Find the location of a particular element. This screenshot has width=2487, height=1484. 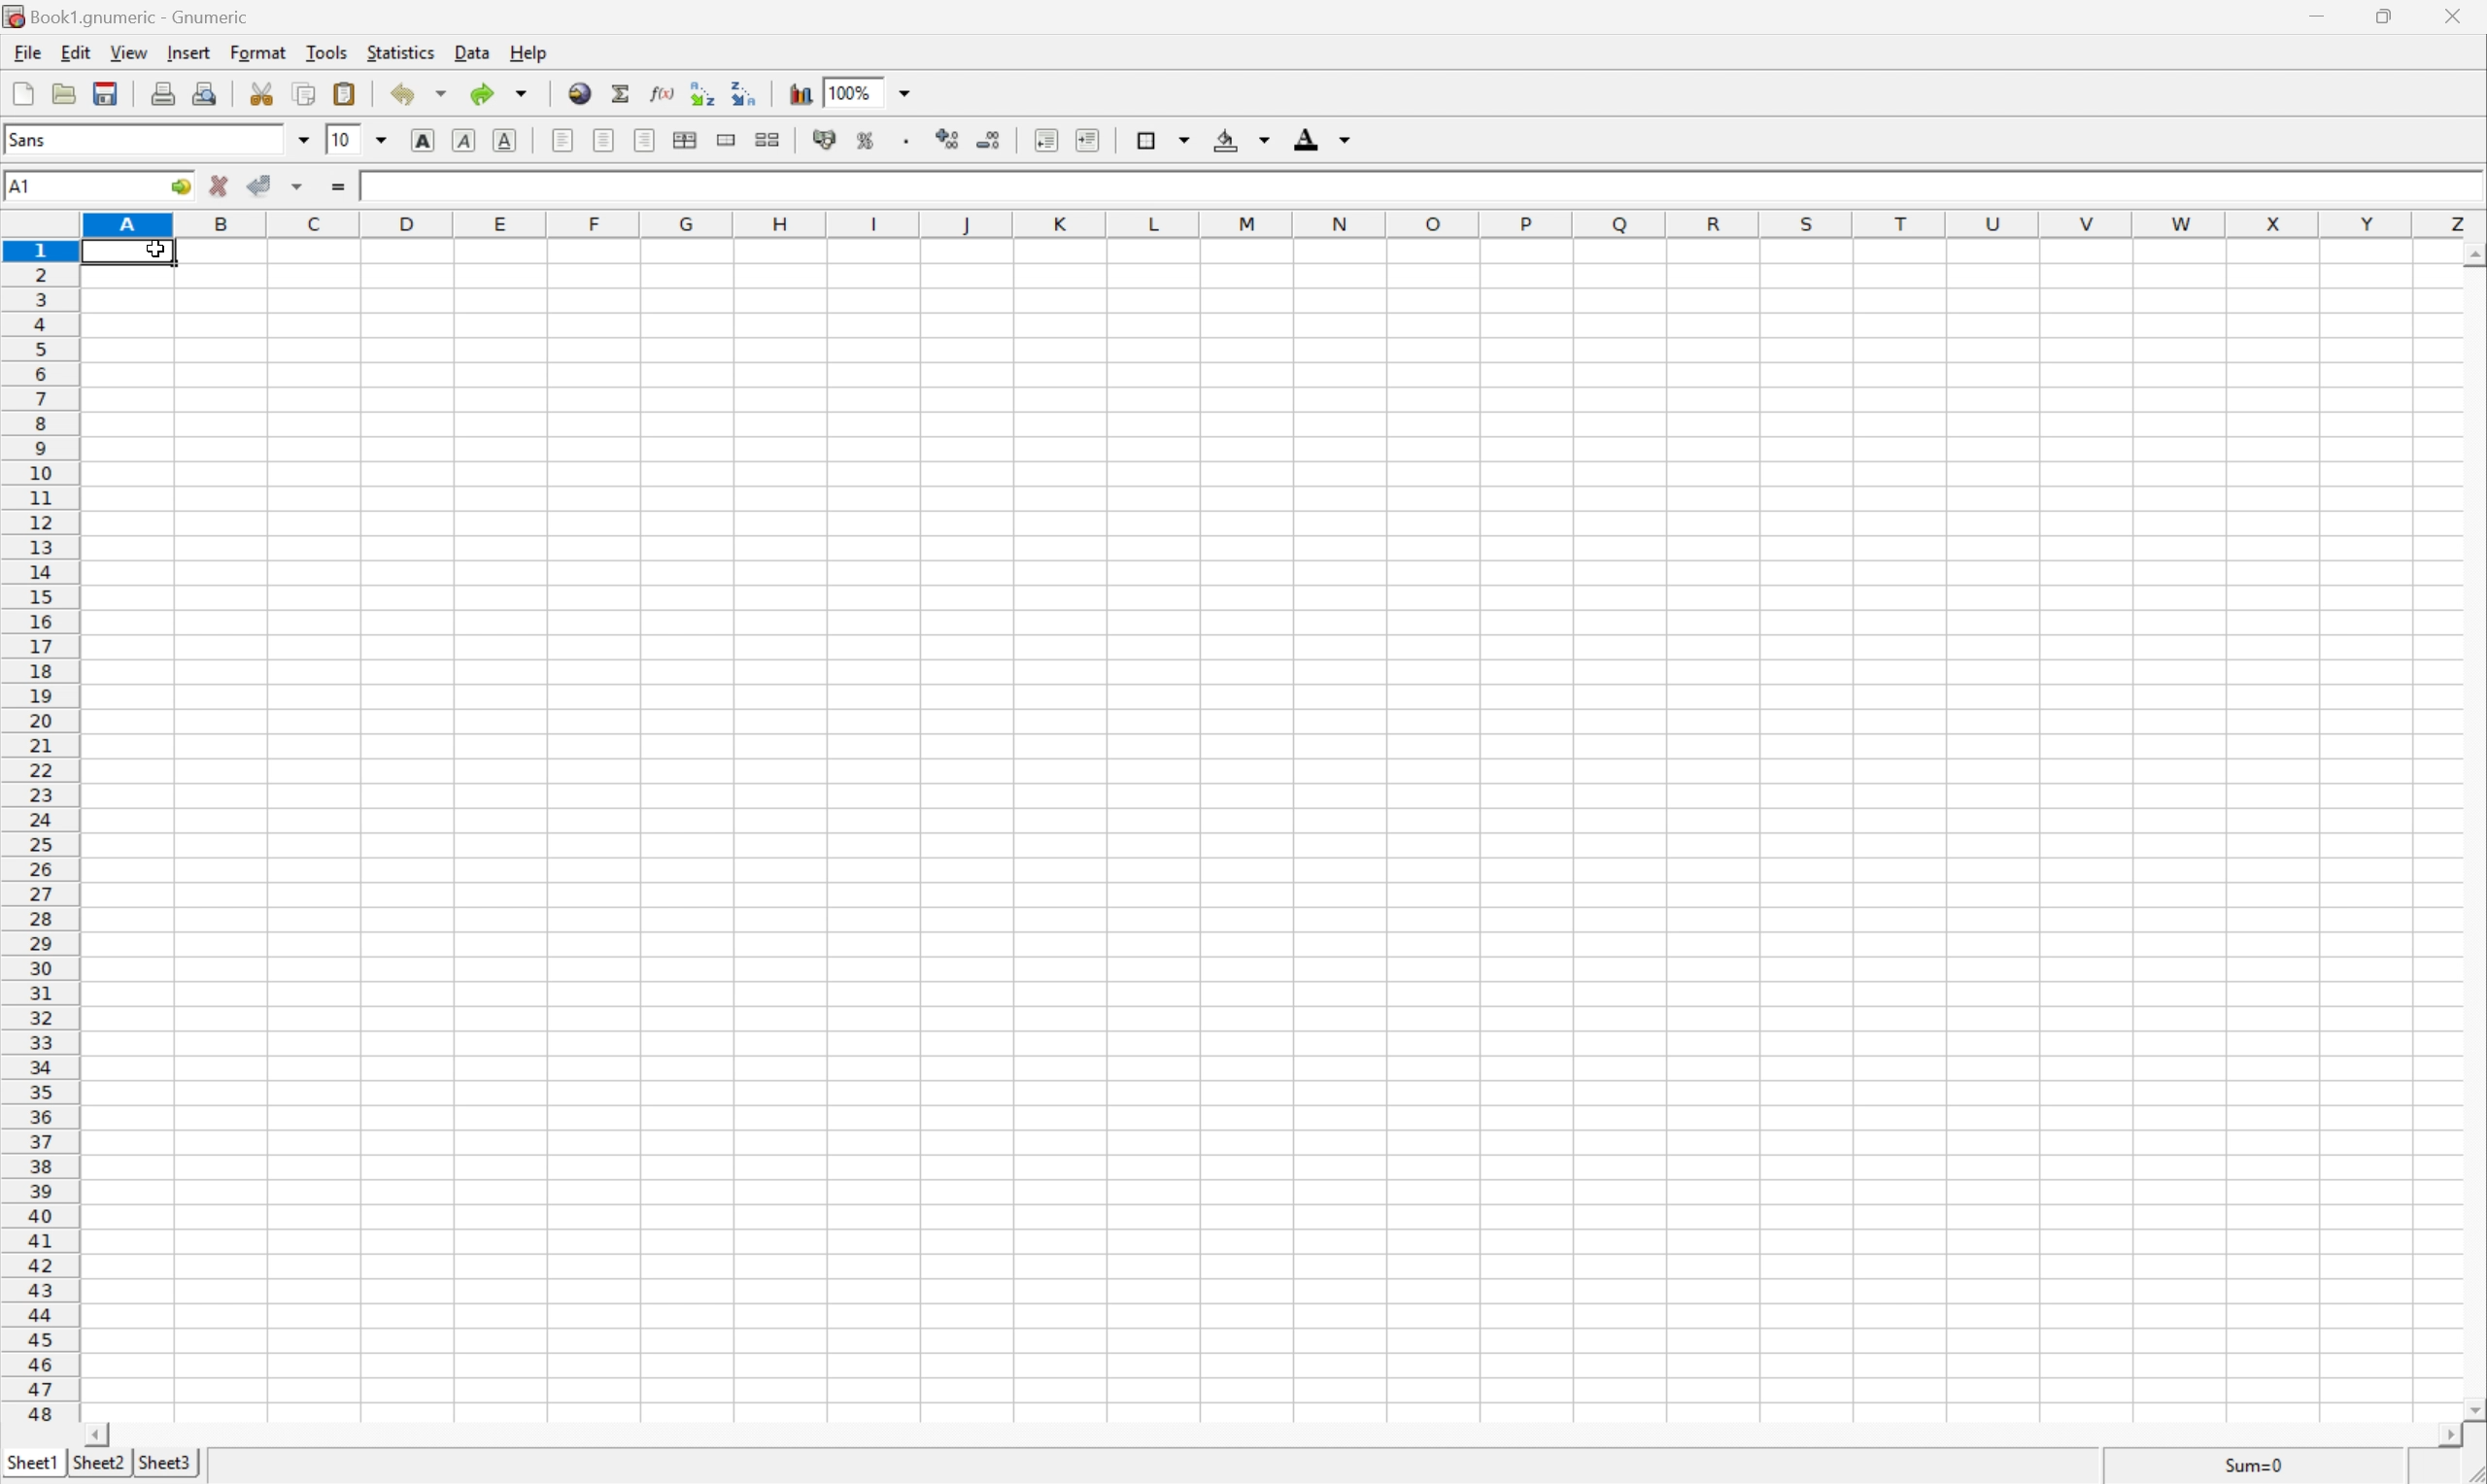

center horizontally is located at coordinates (689, 140).